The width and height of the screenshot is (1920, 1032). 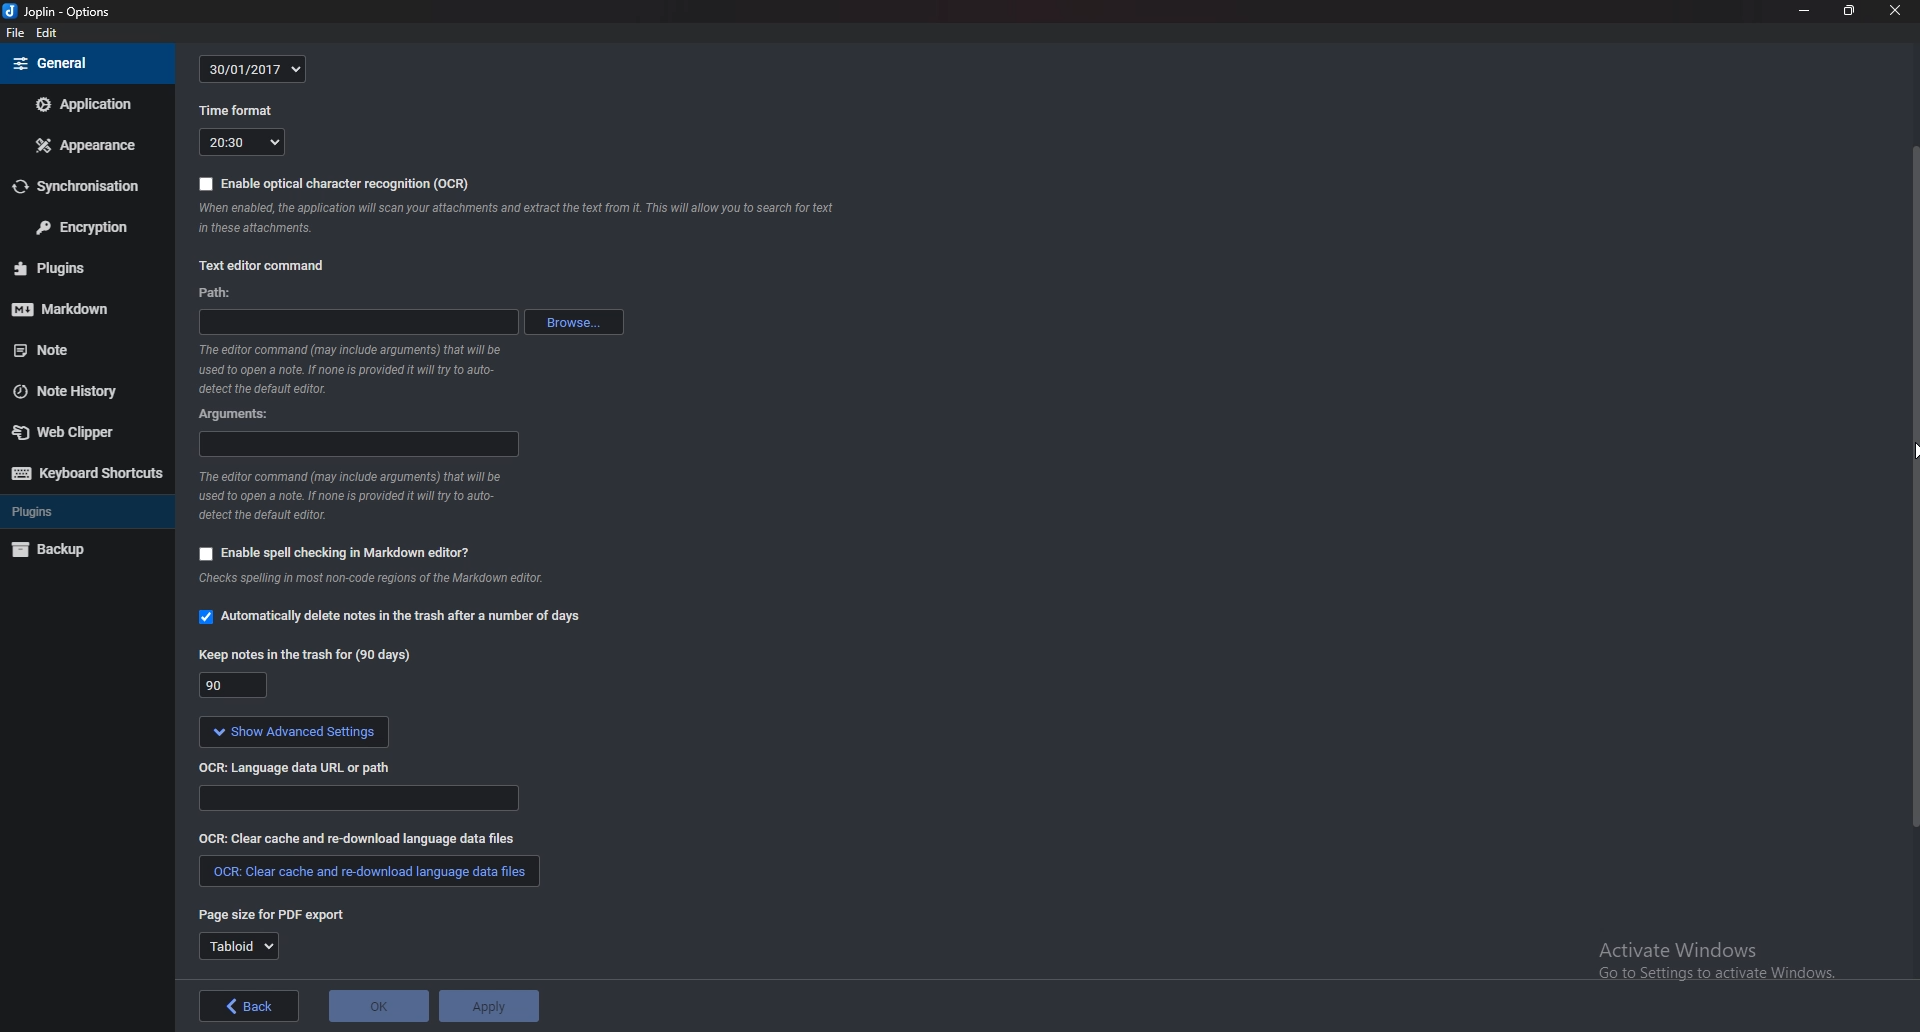 What do you see at coordinates (363, 370) in the screenshot?
I see `info` at bounding box center [363, 370].